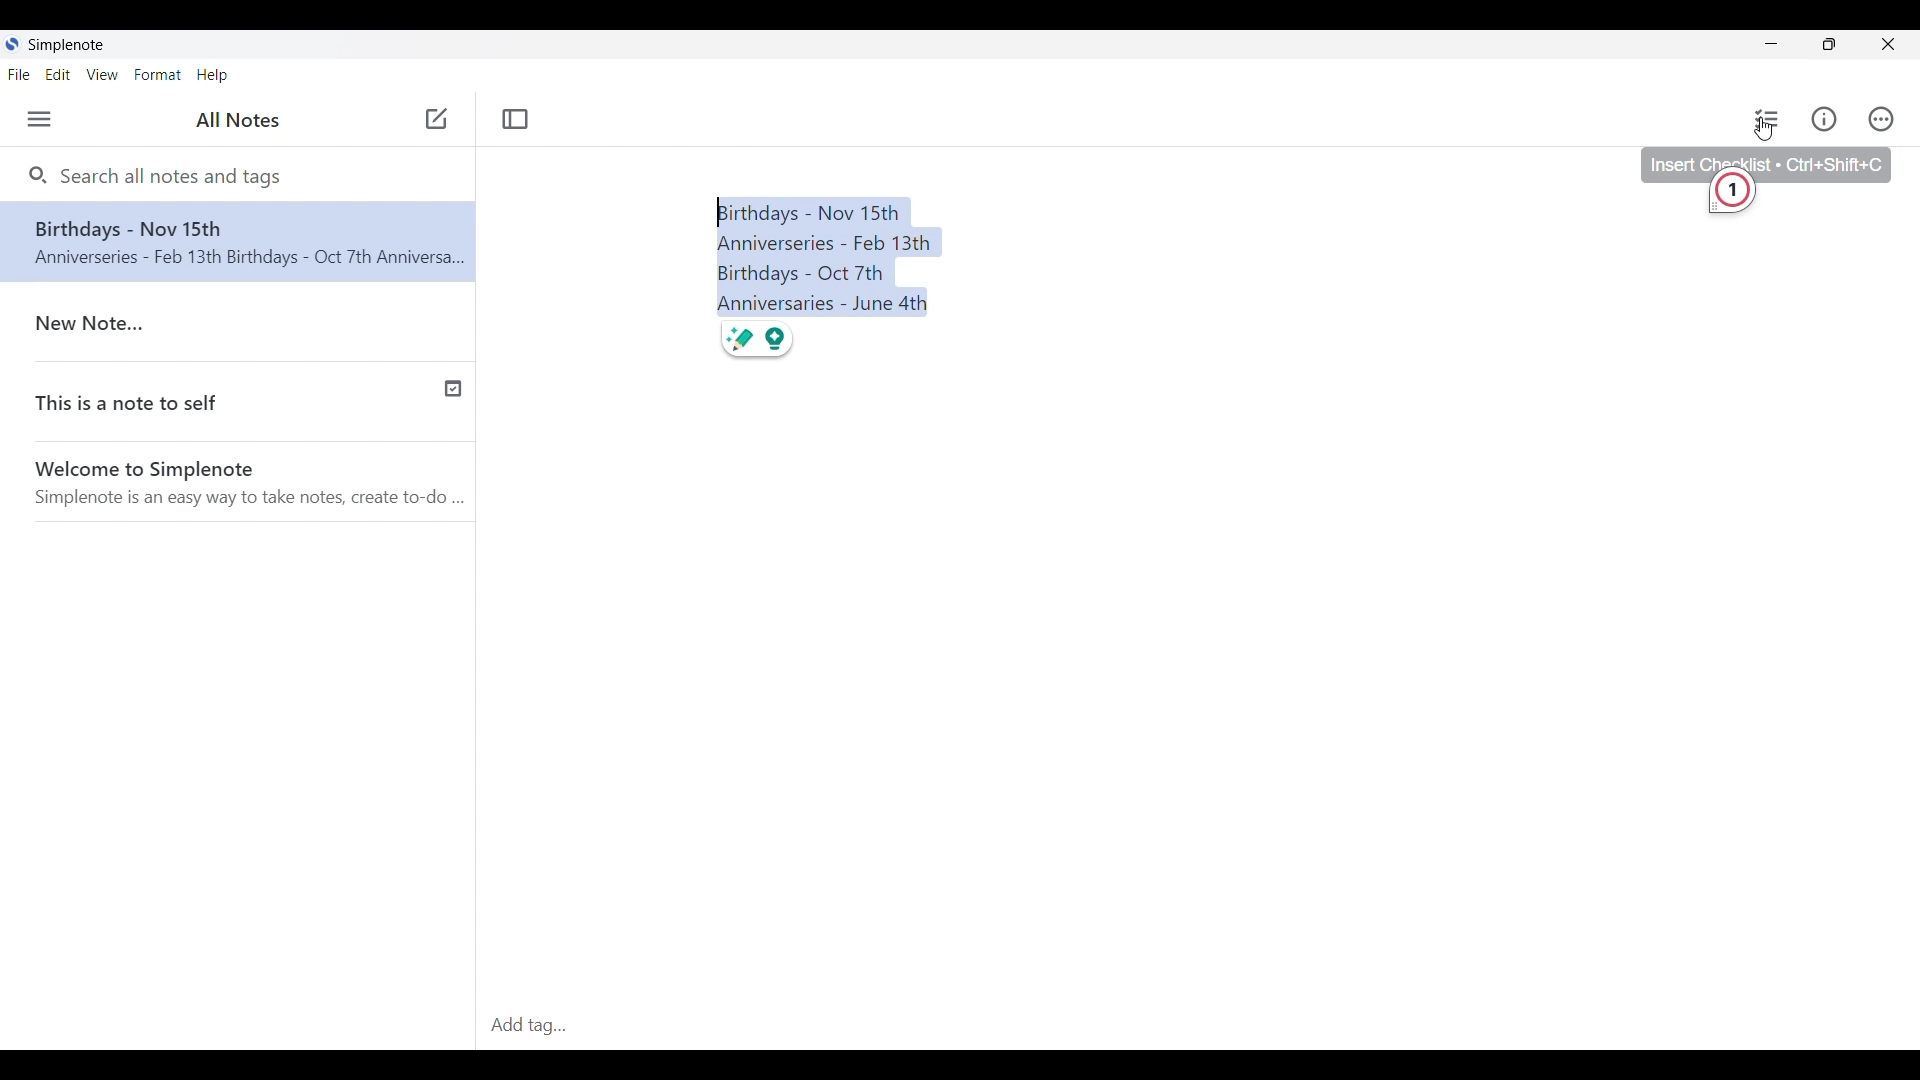 This screenshot has height=1080, width=1920. I want to click on Insert Checklist+Ctrl+Shift+C(Description of selected icon), so click(1766, 159).